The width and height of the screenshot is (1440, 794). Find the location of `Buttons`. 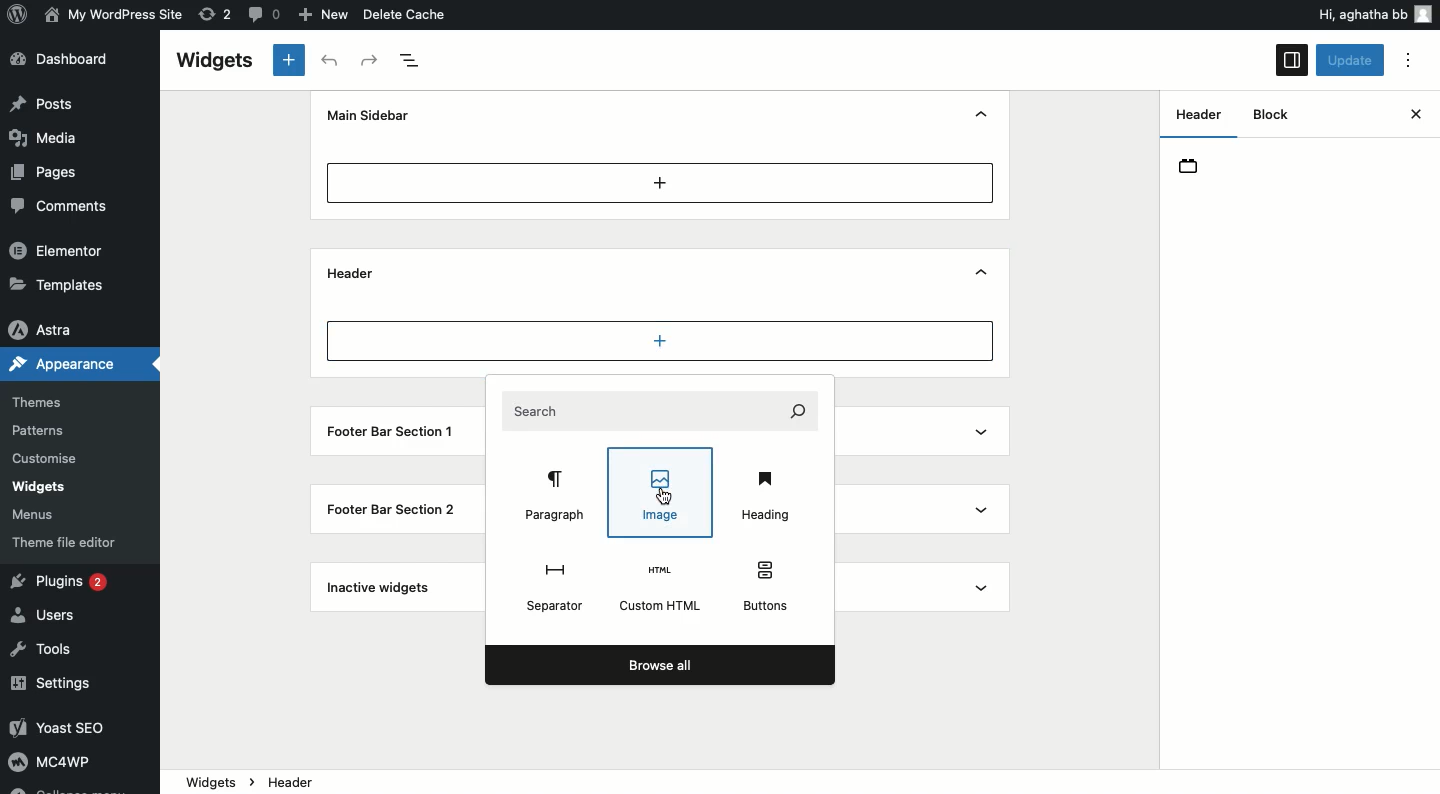

Buttons is located at coordinates (769, 584).